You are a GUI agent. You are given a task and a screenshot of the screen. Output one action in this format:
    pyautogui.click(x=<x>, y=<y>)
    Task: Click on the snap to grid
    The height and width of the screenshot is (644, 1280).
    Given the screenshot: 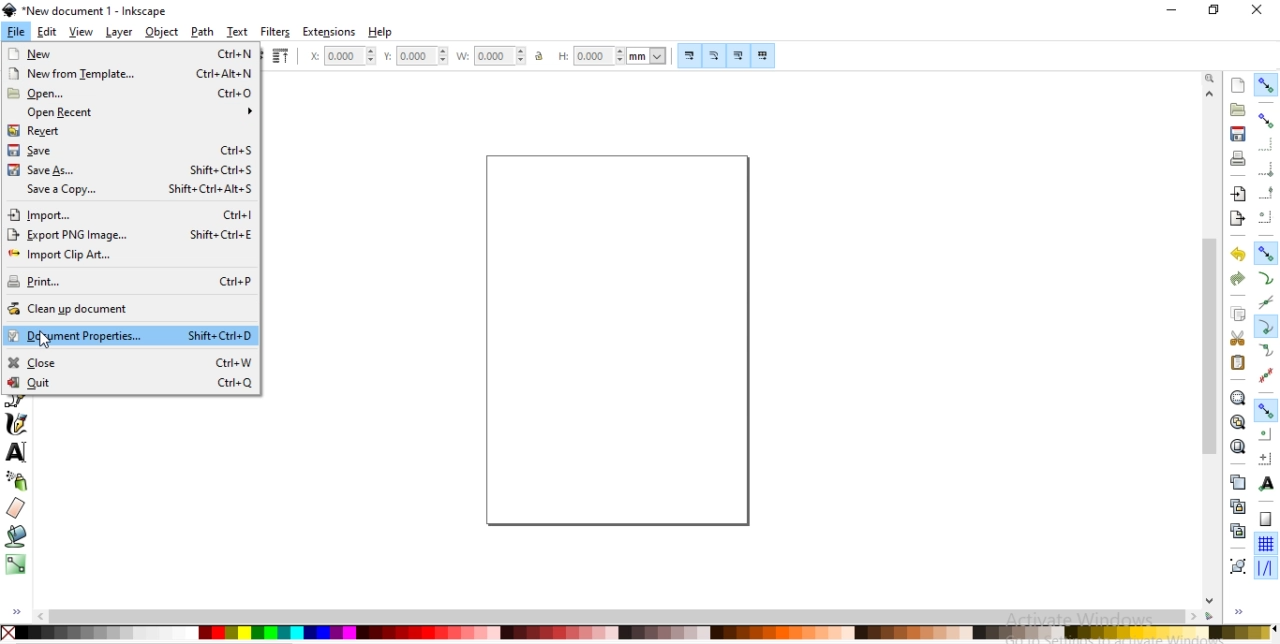 What is the action you would take?
    pyautogui.click(x=1265, y=545)
    